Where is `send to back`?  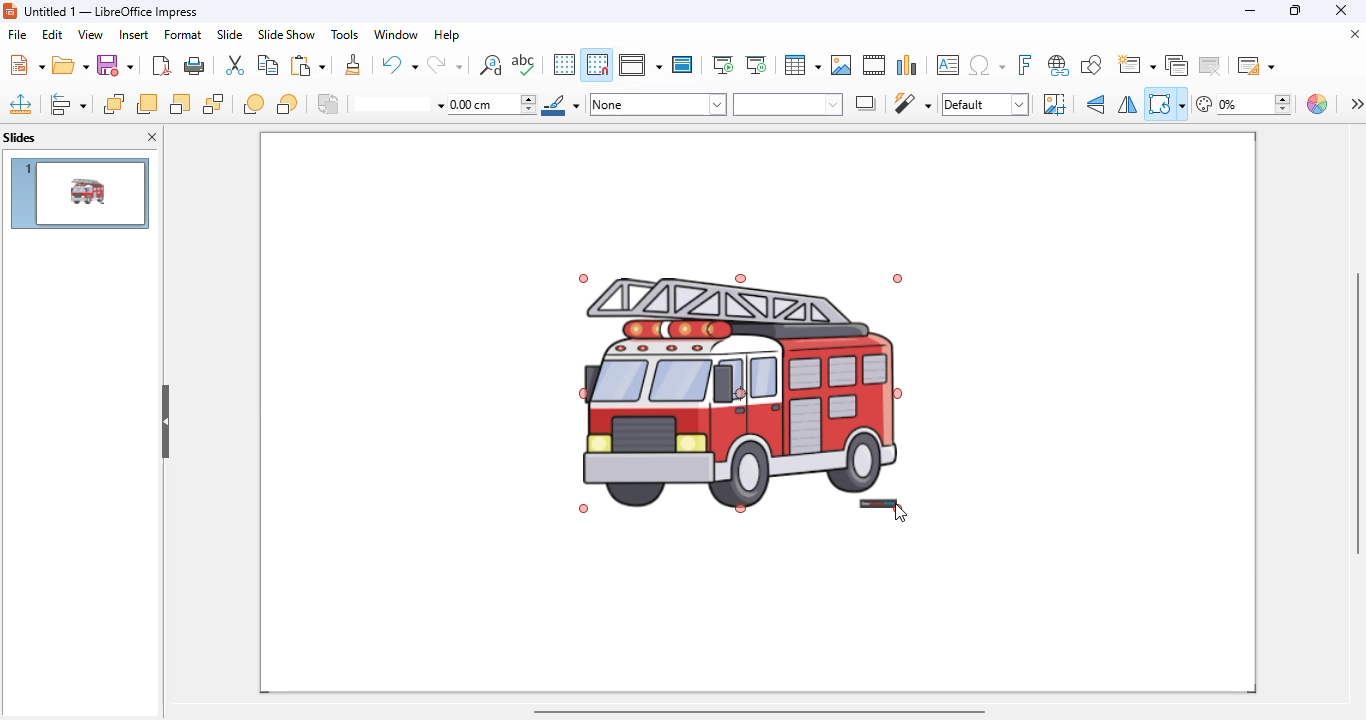
send to back is located at coordinates (214, 104).